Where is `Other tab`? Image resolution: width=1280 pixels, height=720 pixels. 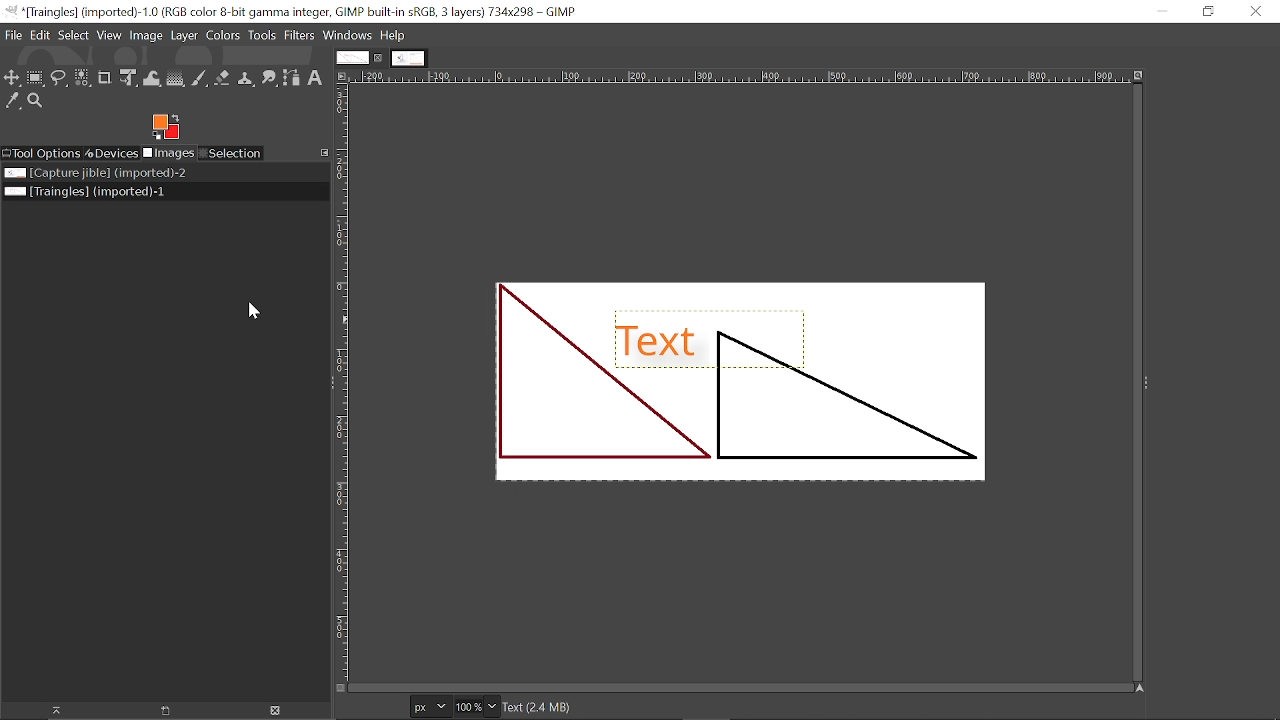
Other tab is located at coordinates (408, 58).